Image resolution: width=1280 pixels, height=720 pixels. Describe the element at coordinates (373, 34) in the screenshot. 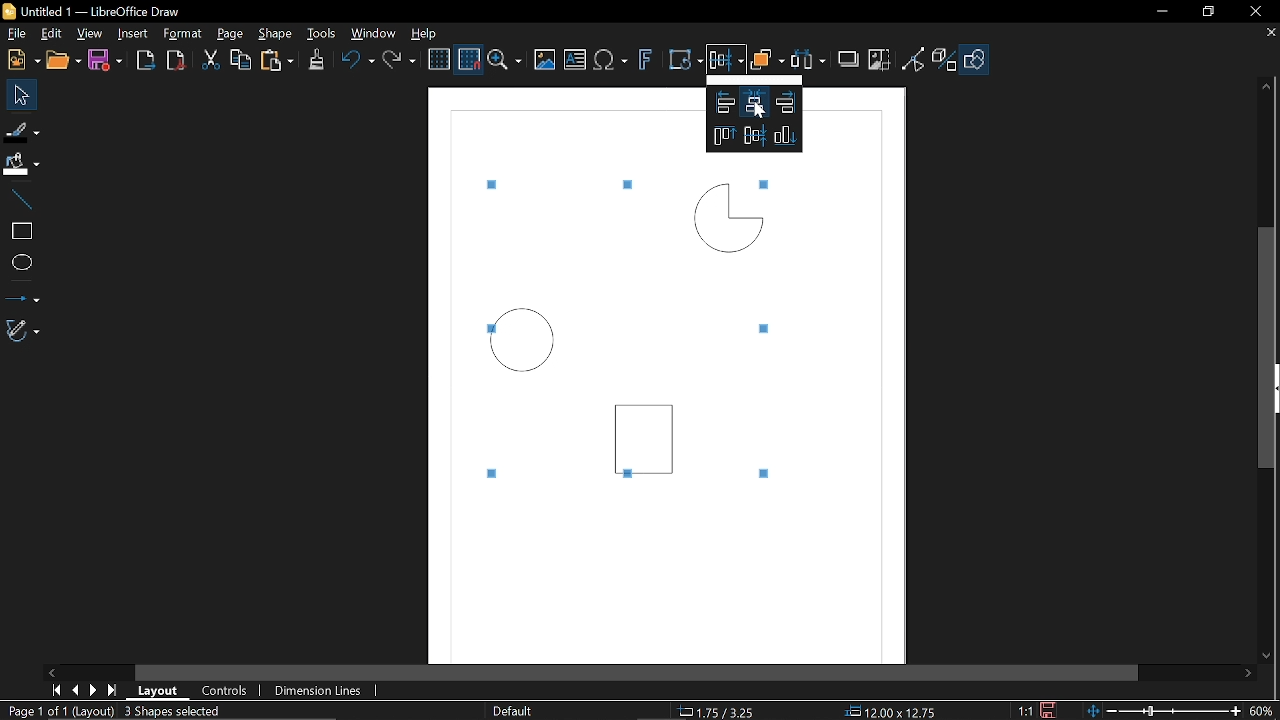

I see `Window` at that location.